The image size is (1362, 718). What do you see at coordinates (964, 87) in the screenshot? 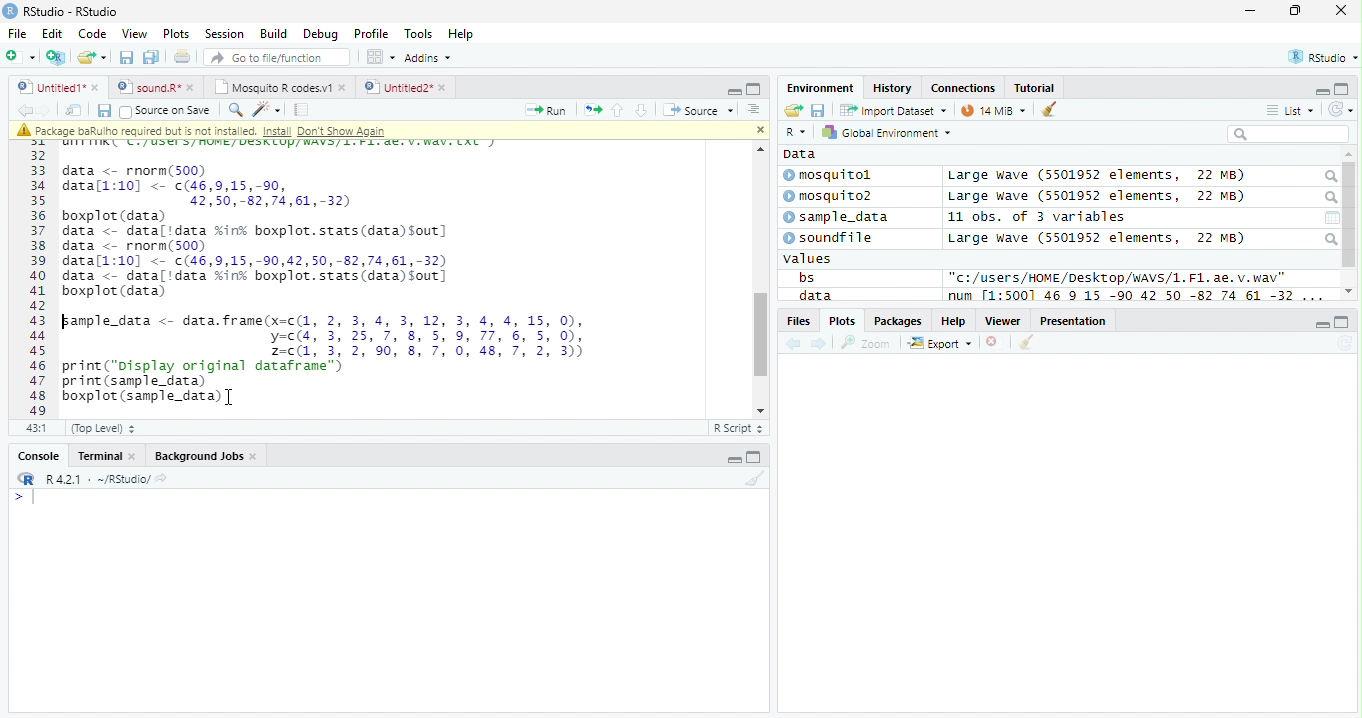
I see `Connections` at bounding box center [964, 87].